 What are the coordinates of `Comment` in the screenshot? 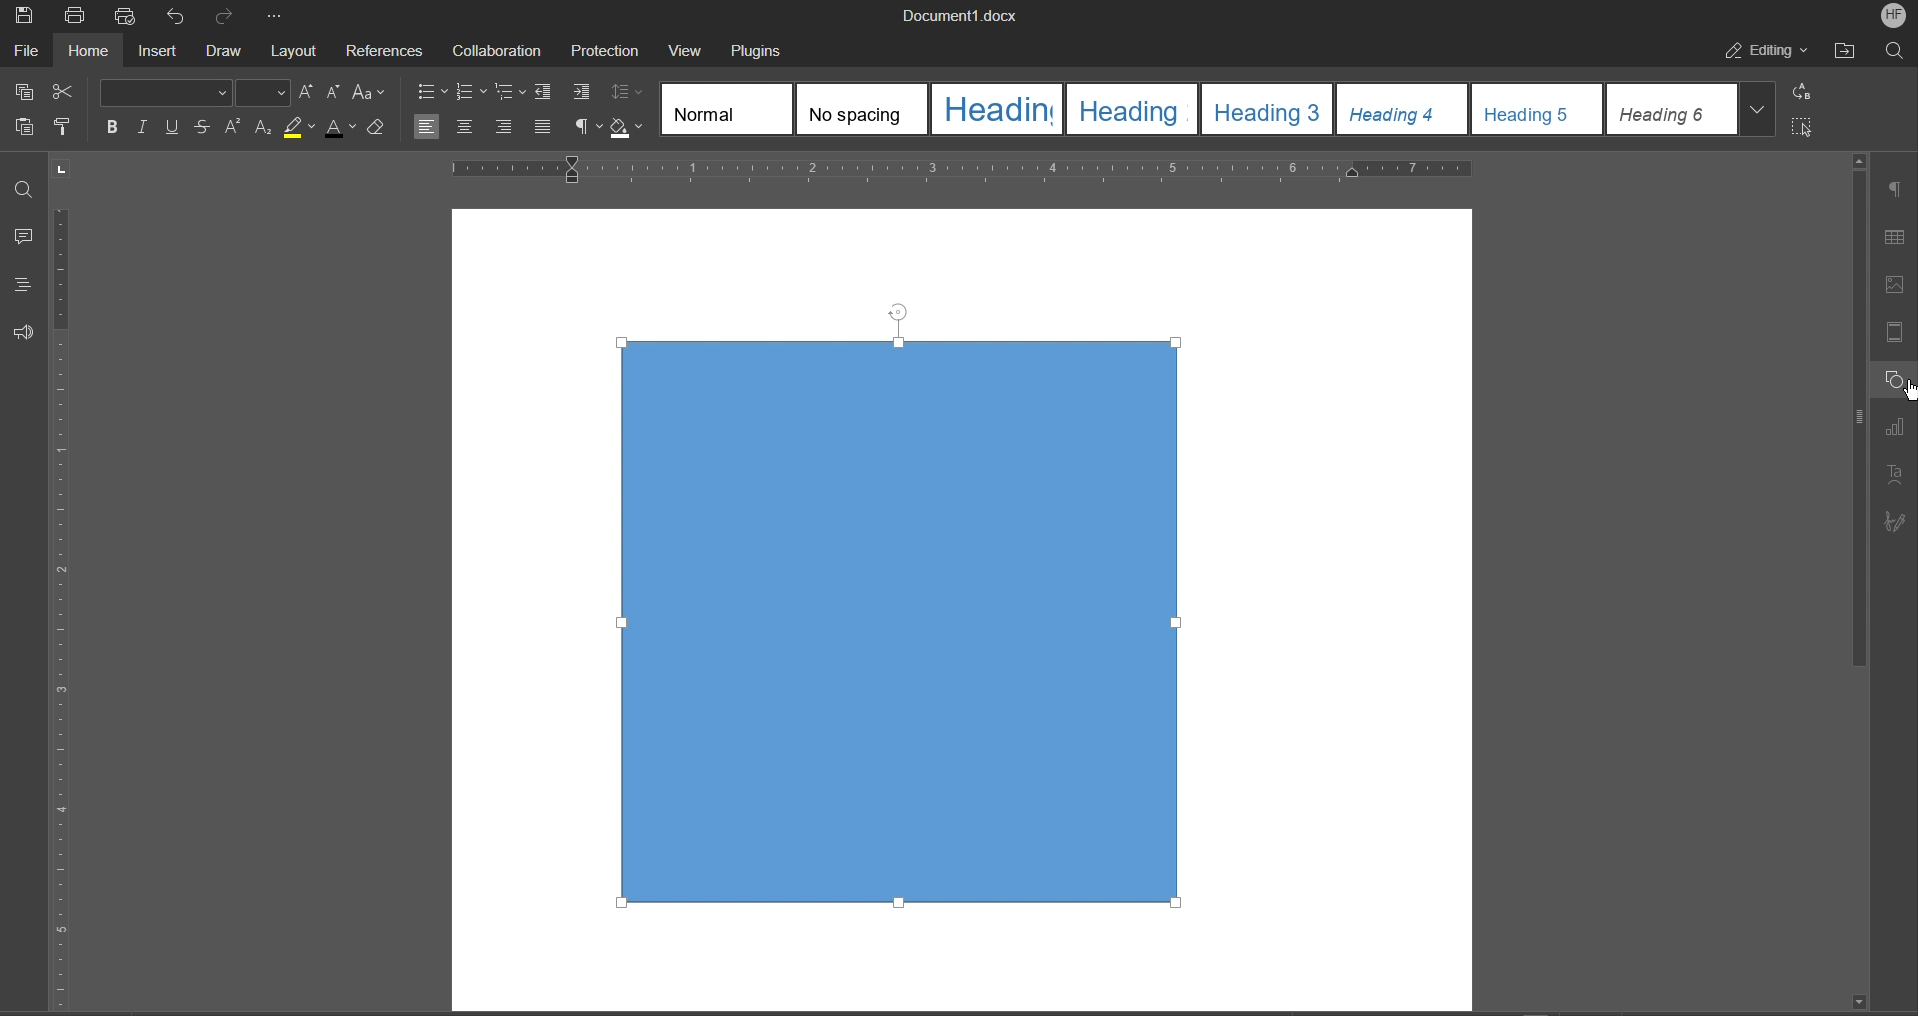 It's located at (23, 235).